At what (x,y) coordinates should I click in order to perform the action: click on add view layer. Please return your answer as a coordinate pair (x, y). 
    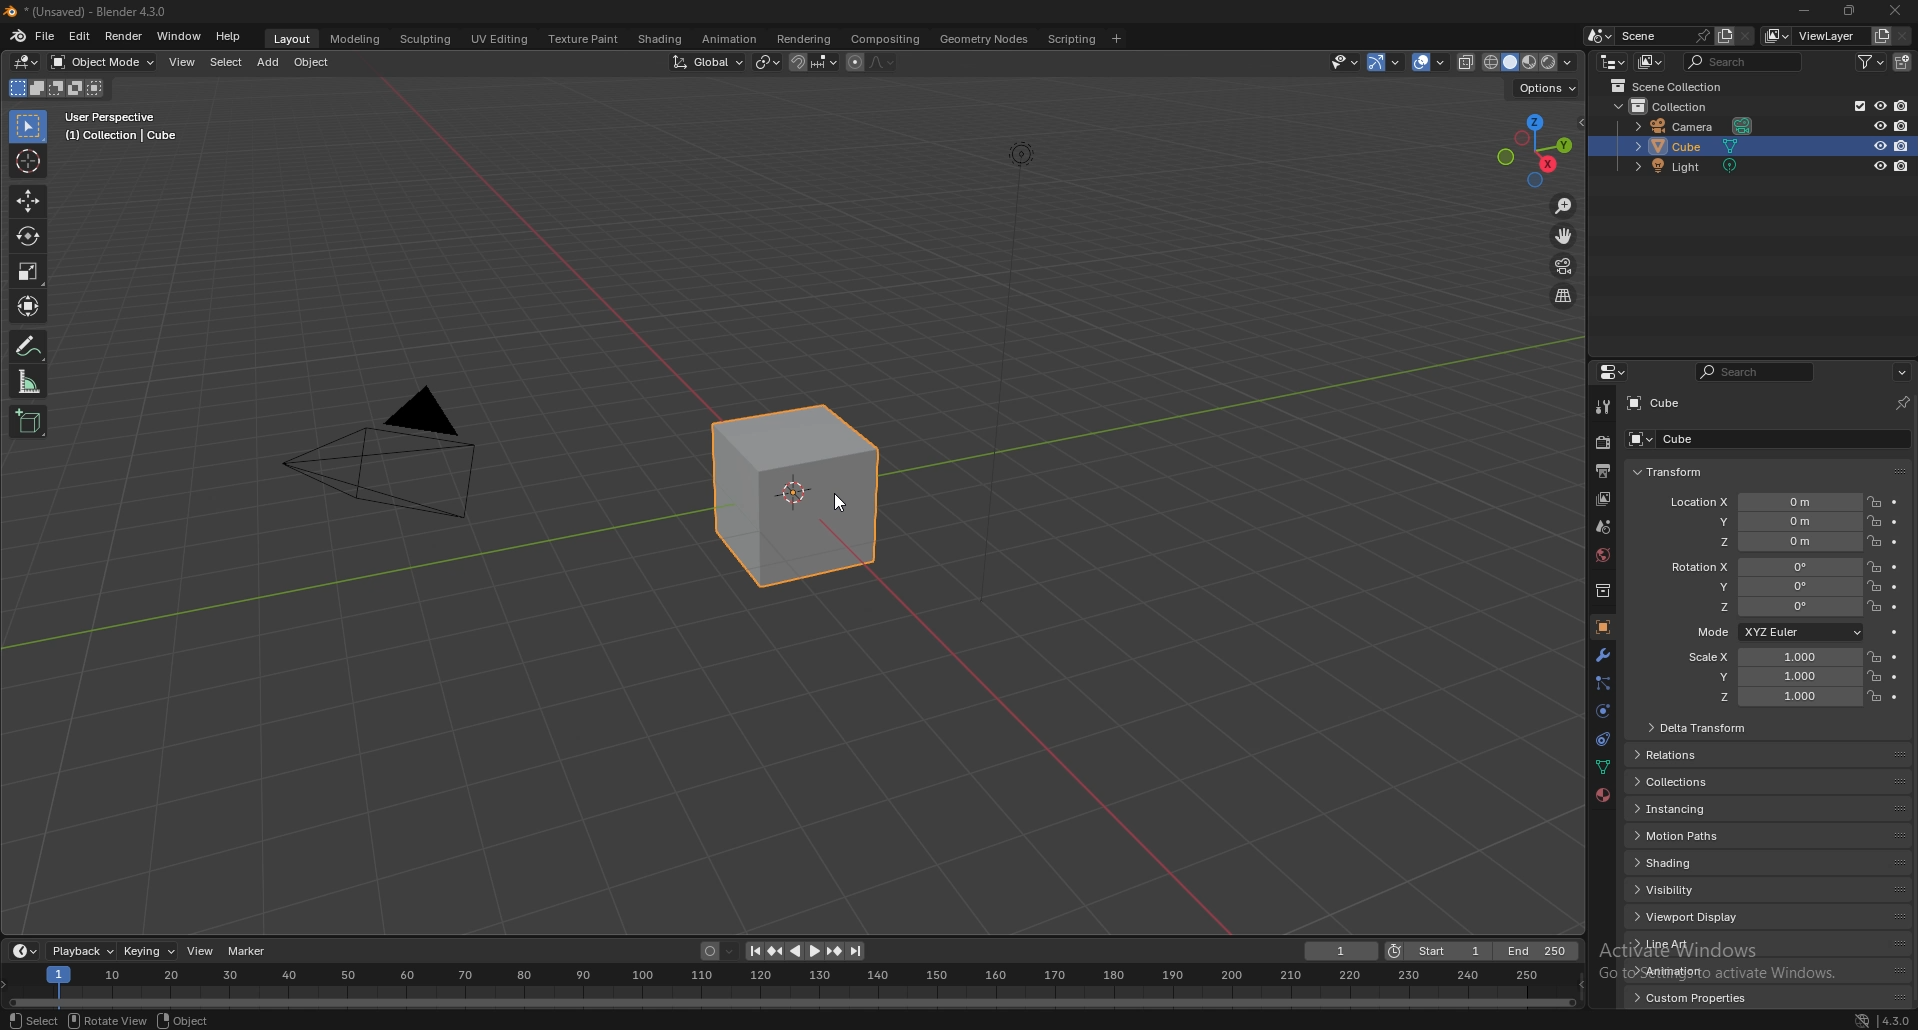
    Looking at the image, I should click on (1882, 35).